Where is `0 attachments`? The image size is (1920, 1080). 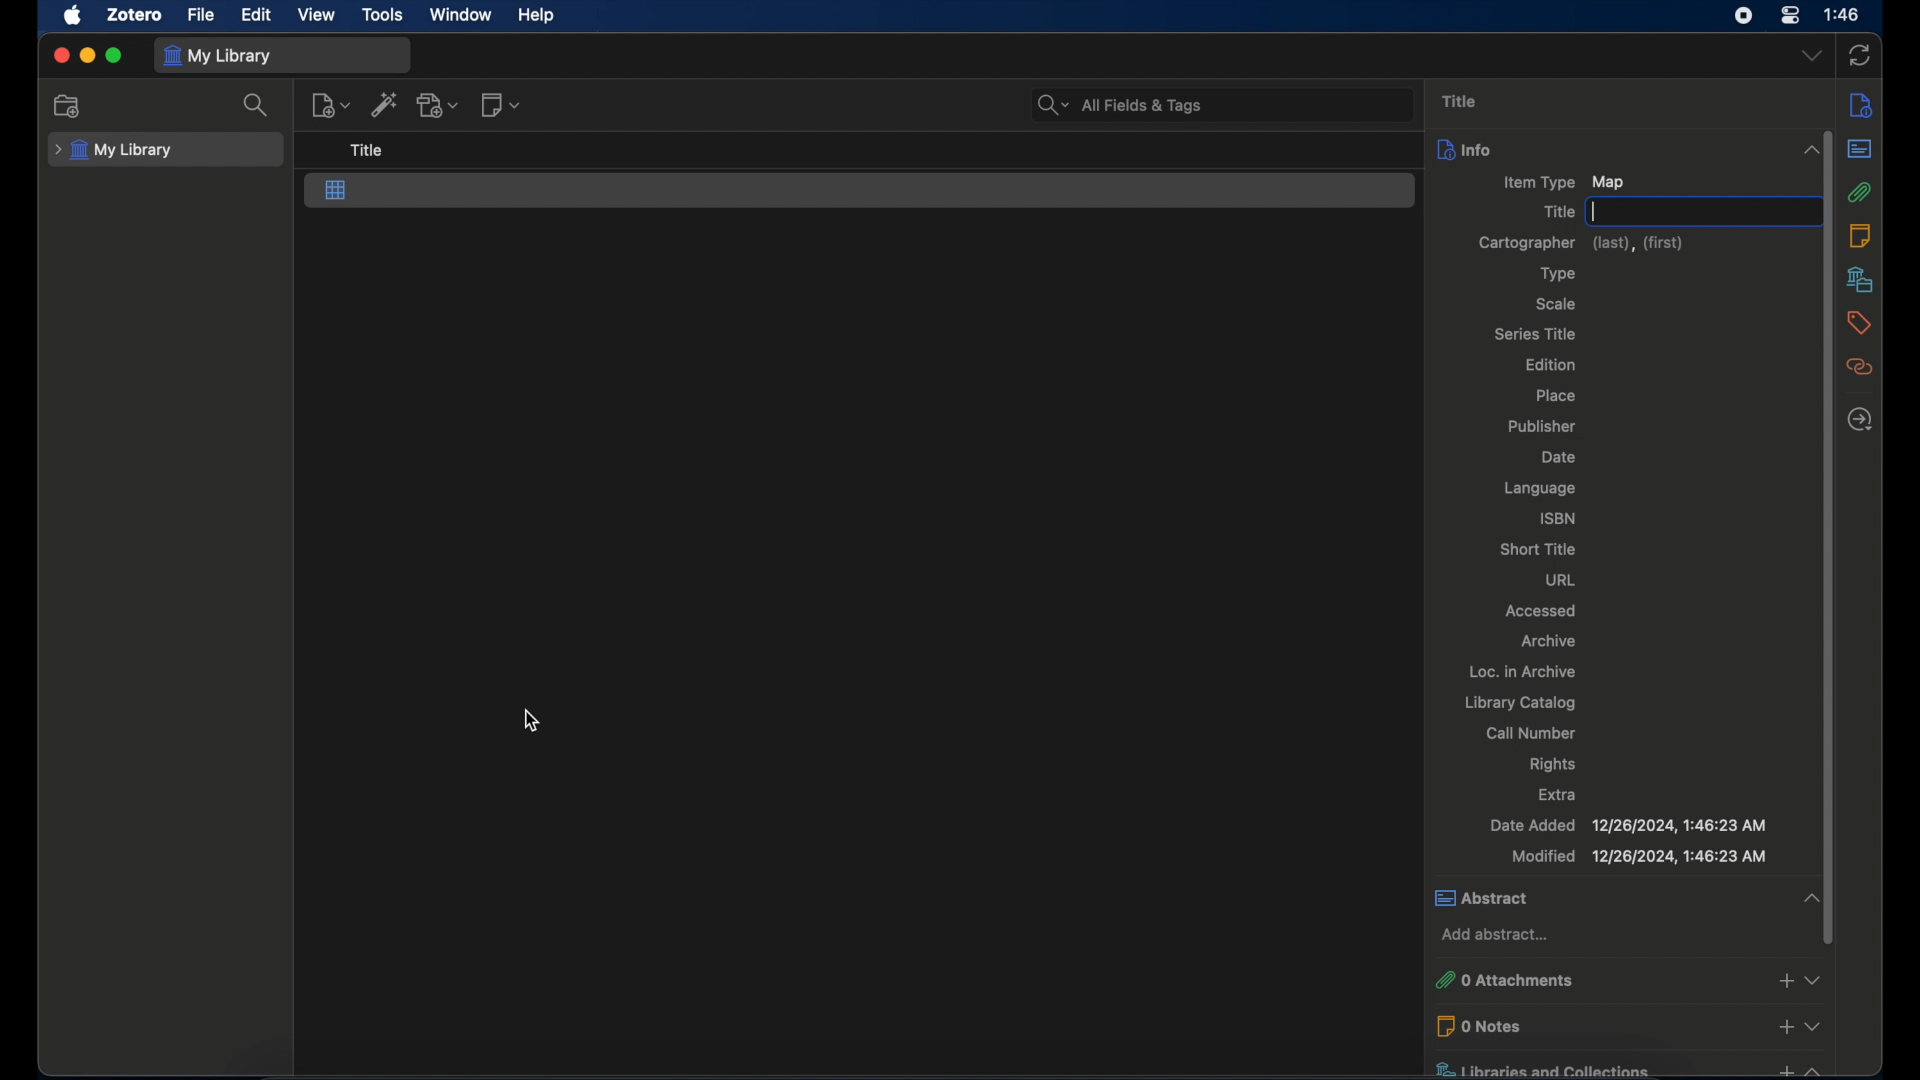 0 attachments is located at coordinates (1590, 979).